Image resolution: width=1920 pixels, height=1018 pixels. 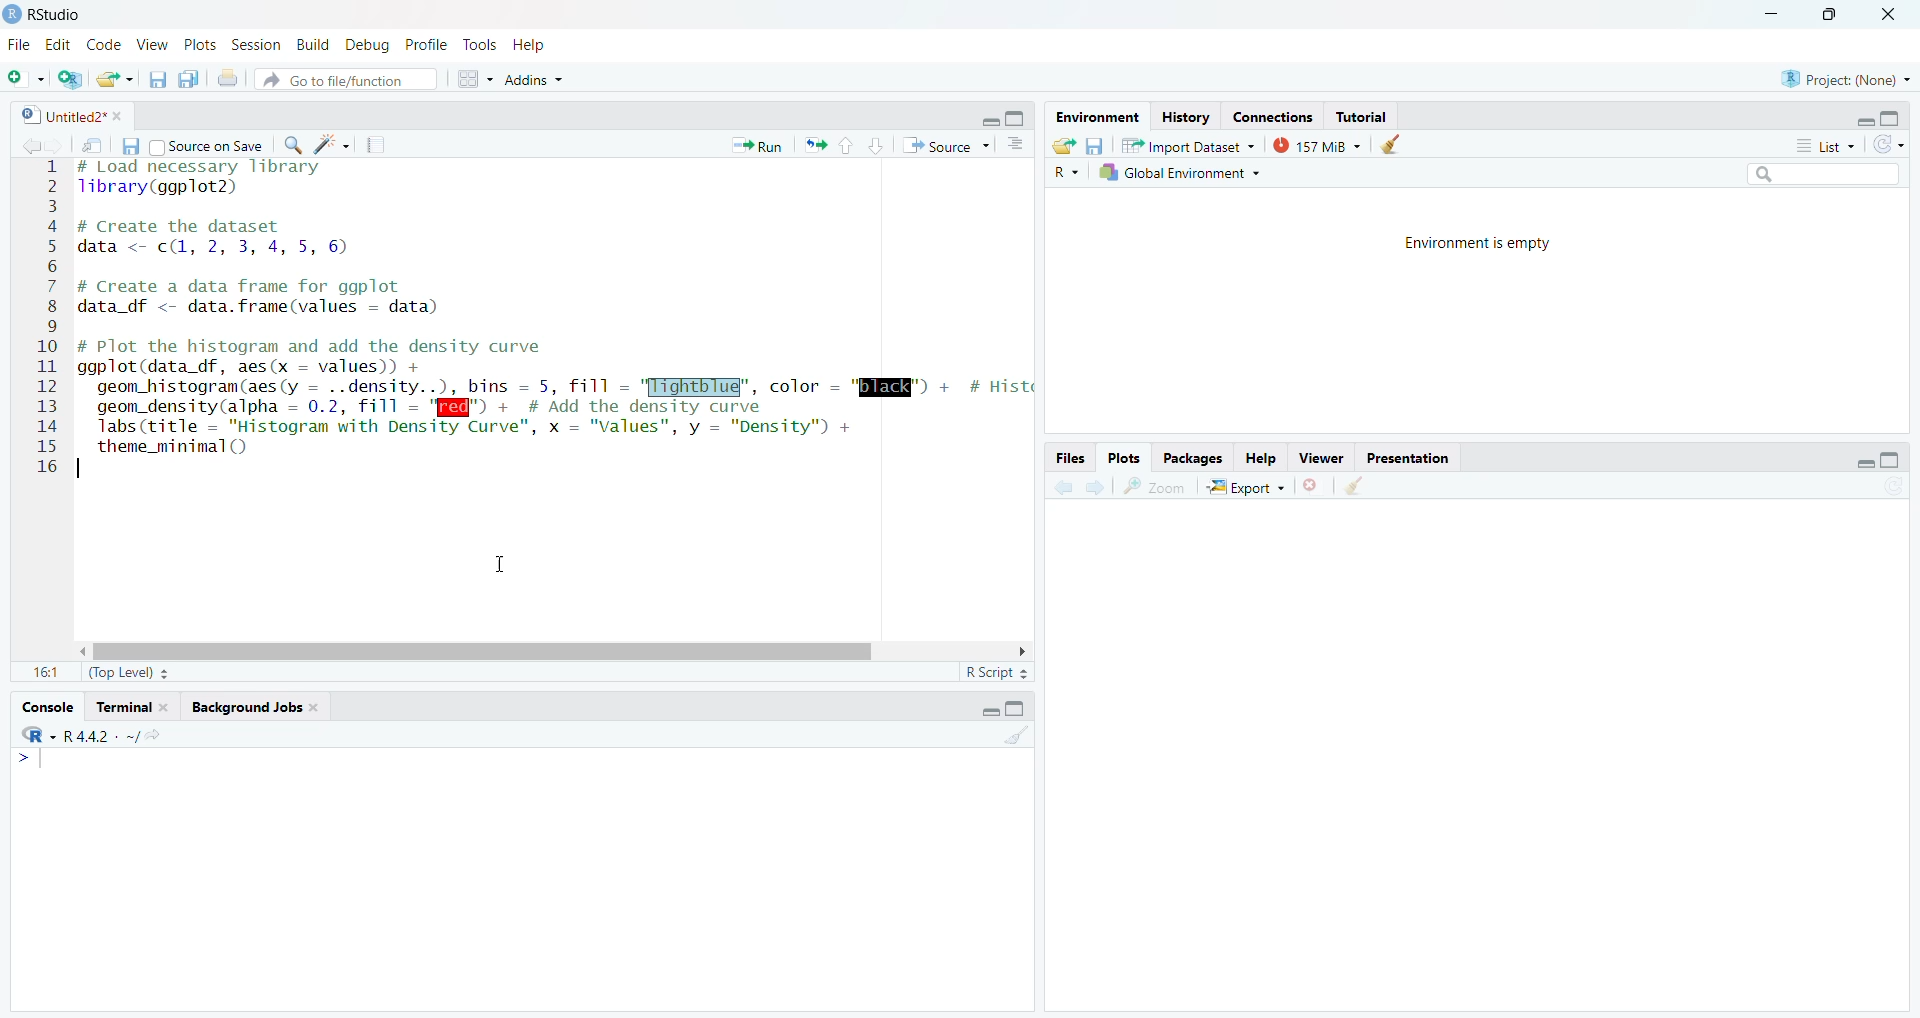 I want to click on R 4.4.2, so click(x=64, y=734).